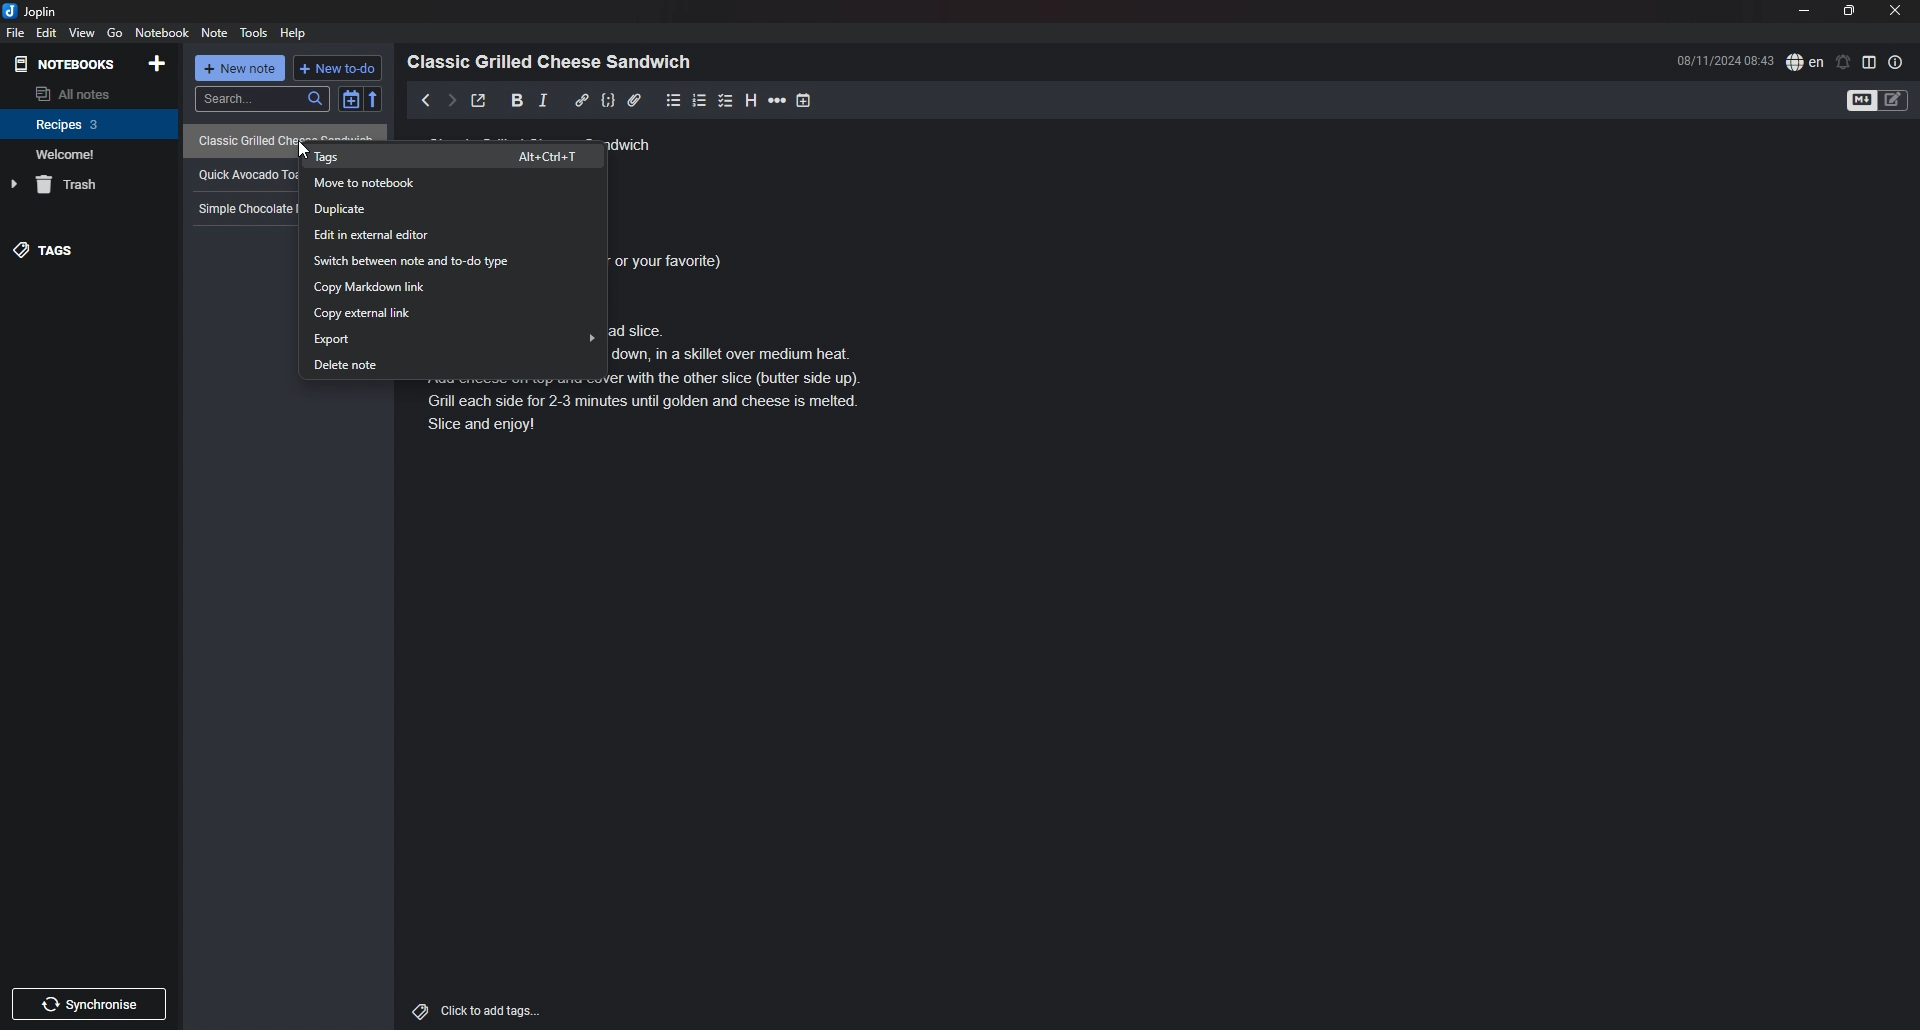 The width and height of the screenshot is (1920, 1030). Describe the element at coordinates (90, 123) in the screenshot. I see `notebook` at that location.